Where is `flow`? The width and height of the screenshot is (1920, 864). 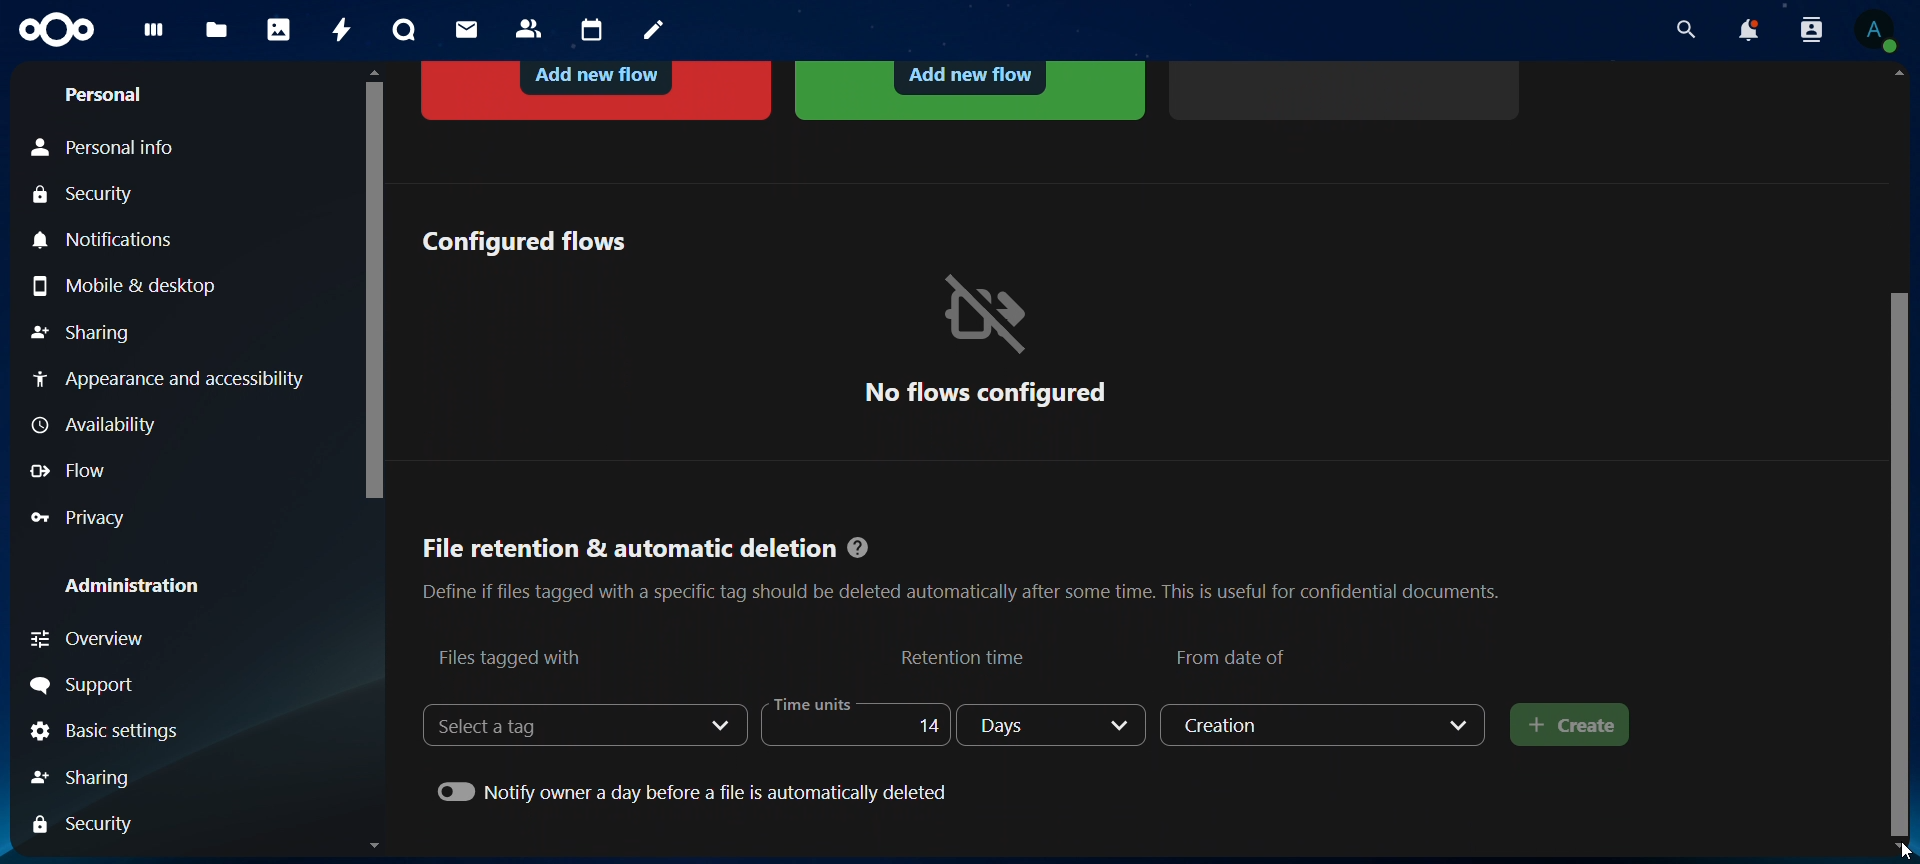
flow is located at coordinates (73, 471).